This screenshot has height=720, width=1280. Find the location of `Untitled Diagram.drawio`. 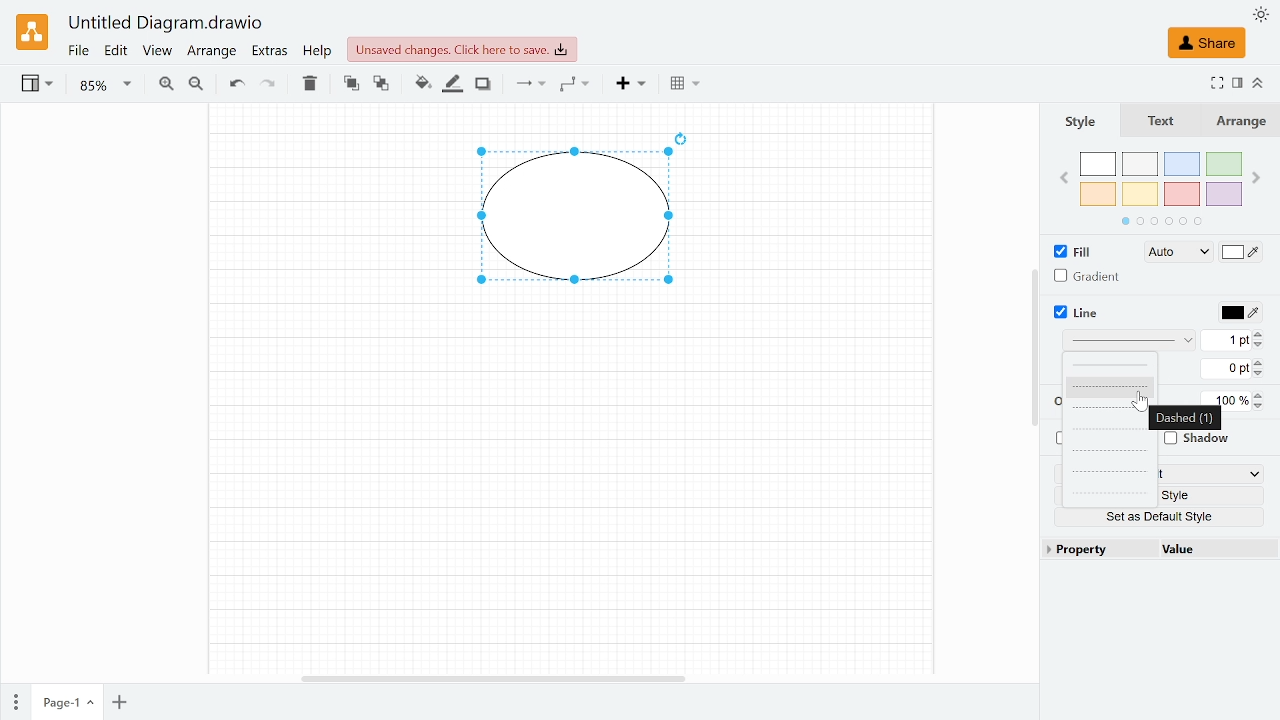

Untitled Diagram.drawio is located at coordinates (164, 23).